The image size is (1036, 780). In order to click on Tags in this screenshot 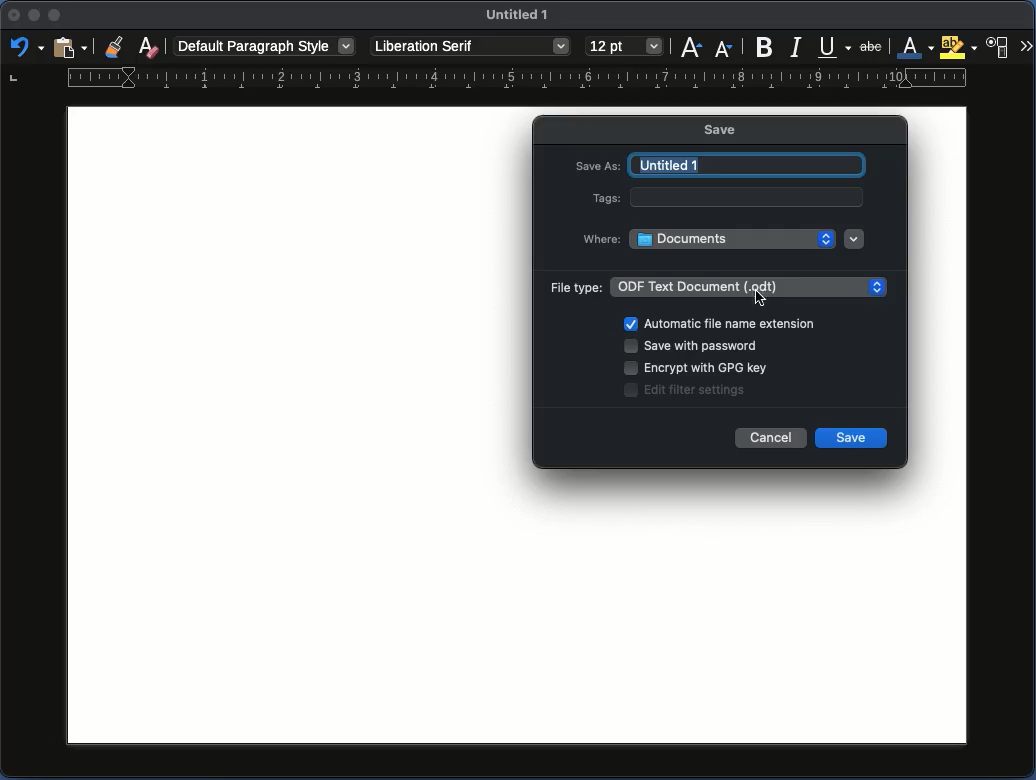, I will do `click(728, 196)`.